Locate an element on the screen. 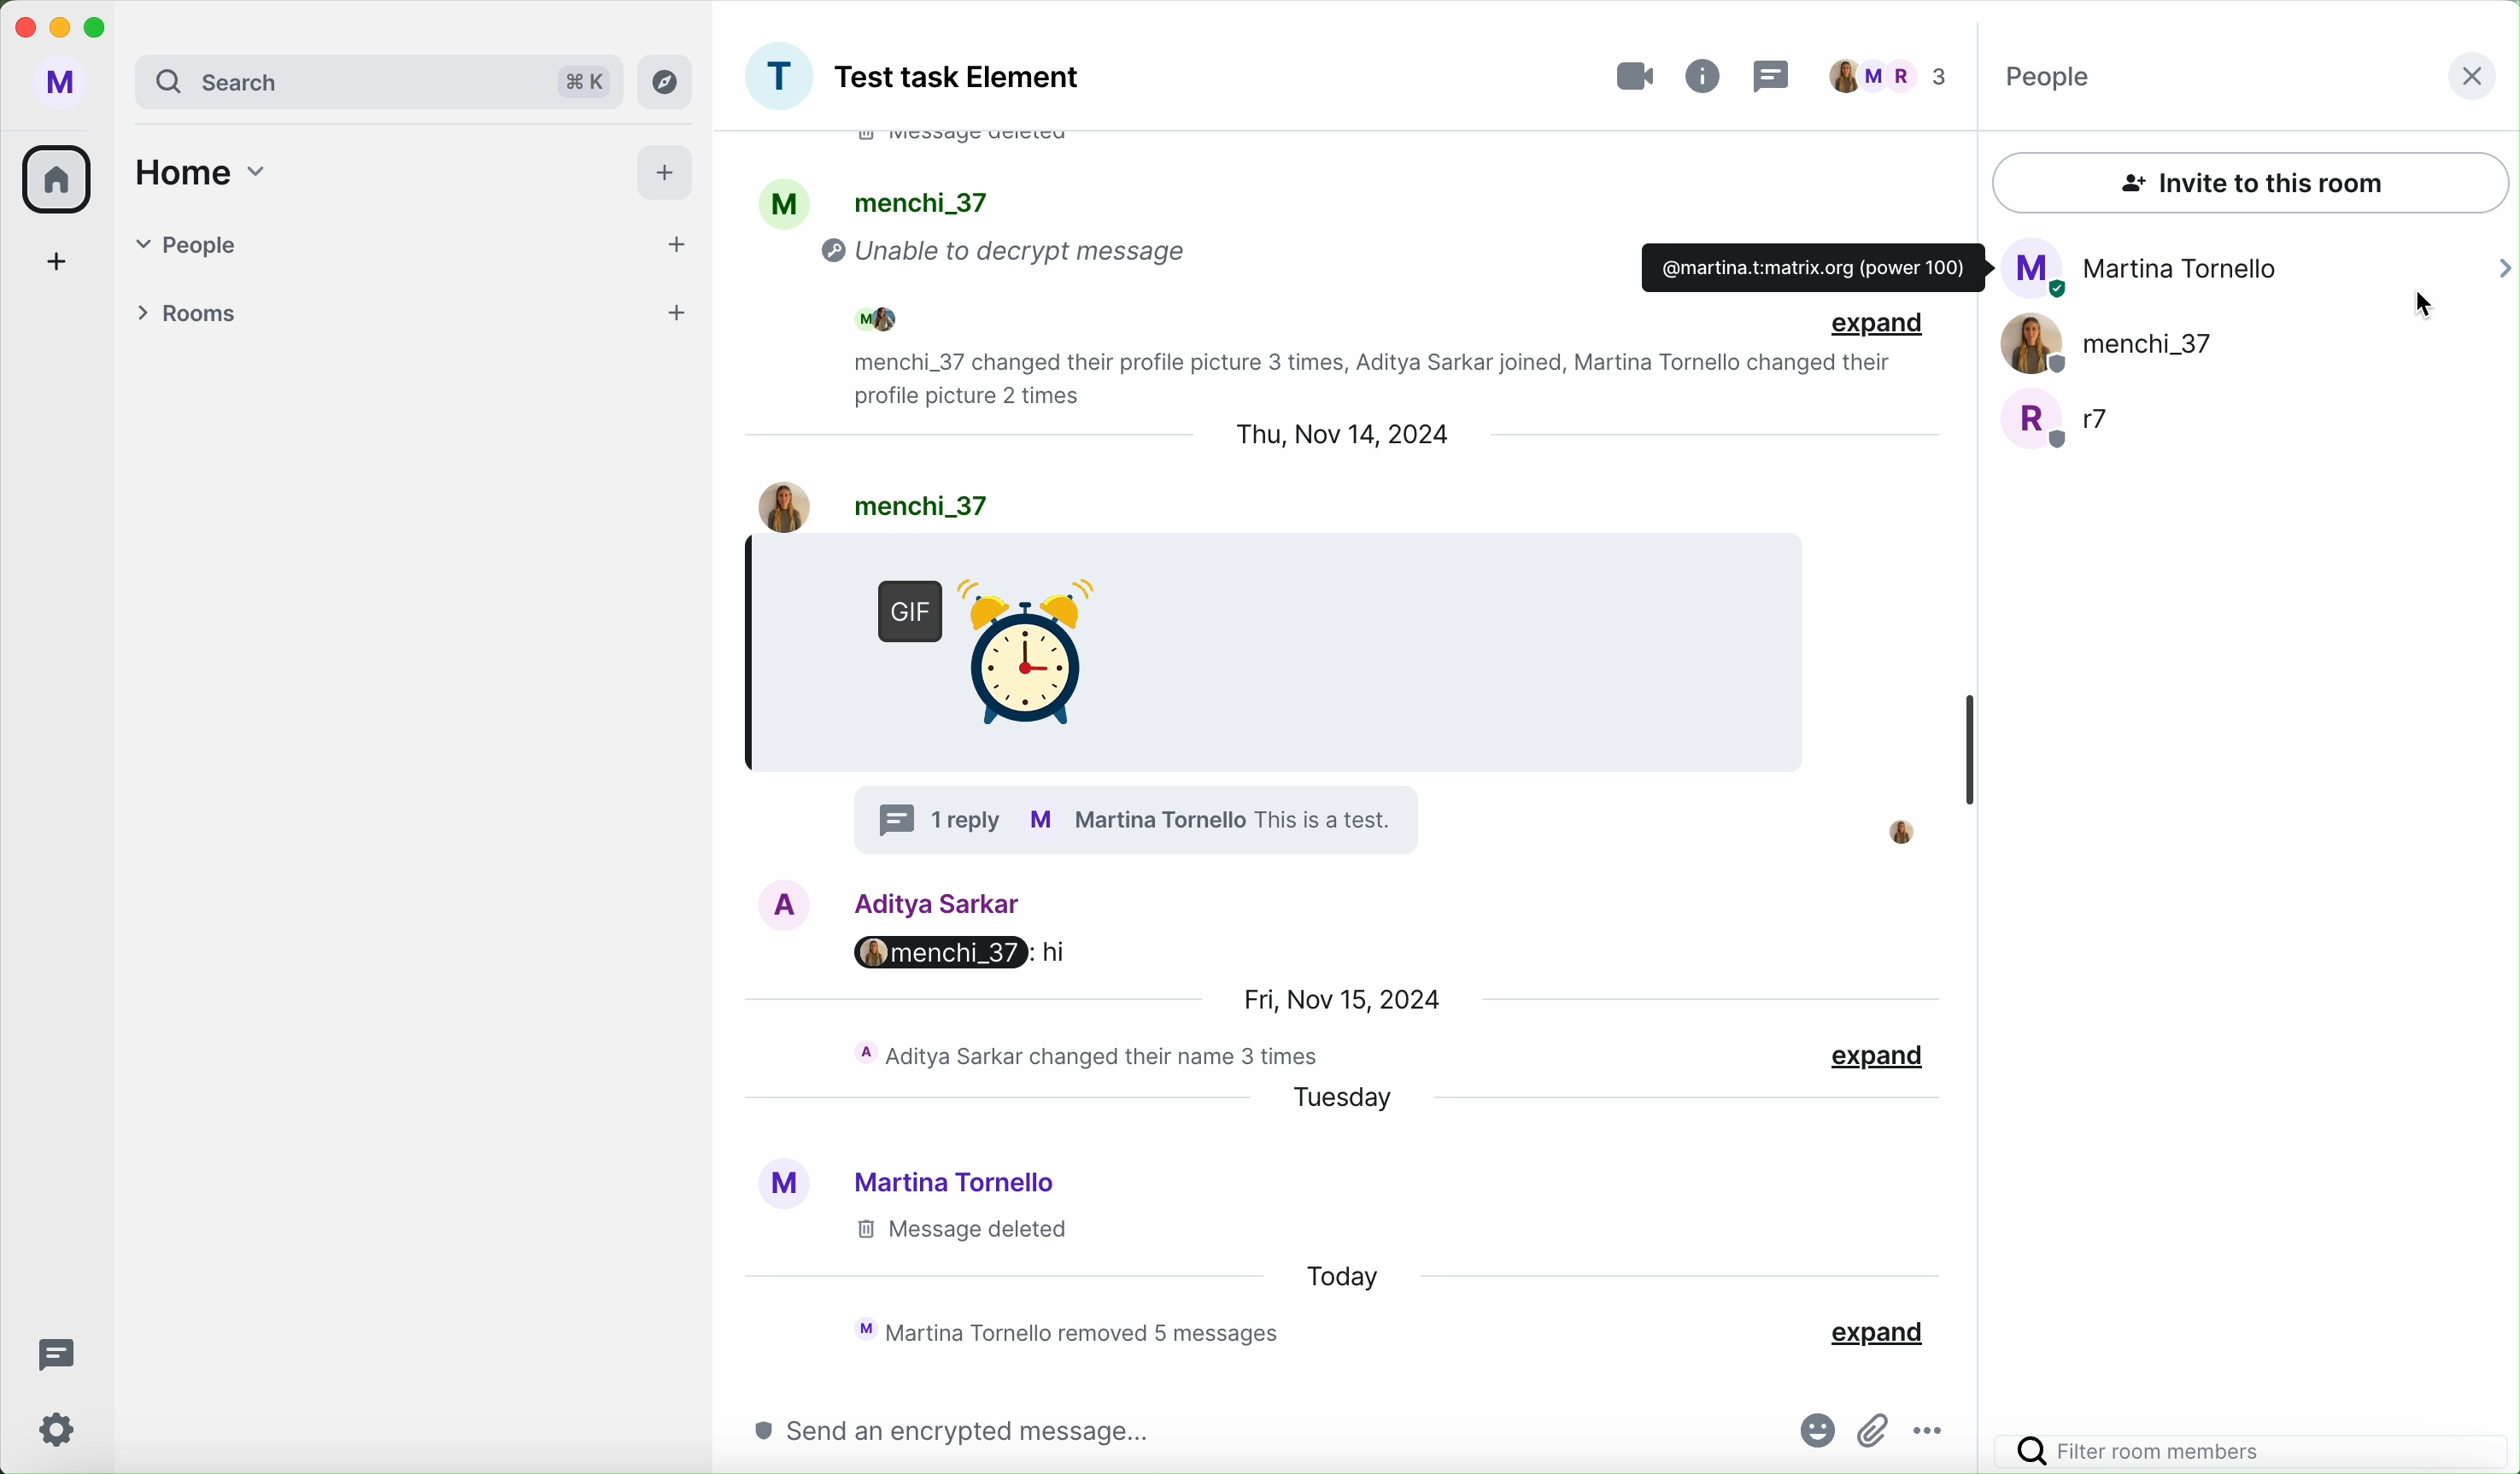 This screenshot has height=1474, width=2520. text is located at coordinates (1335, 822).